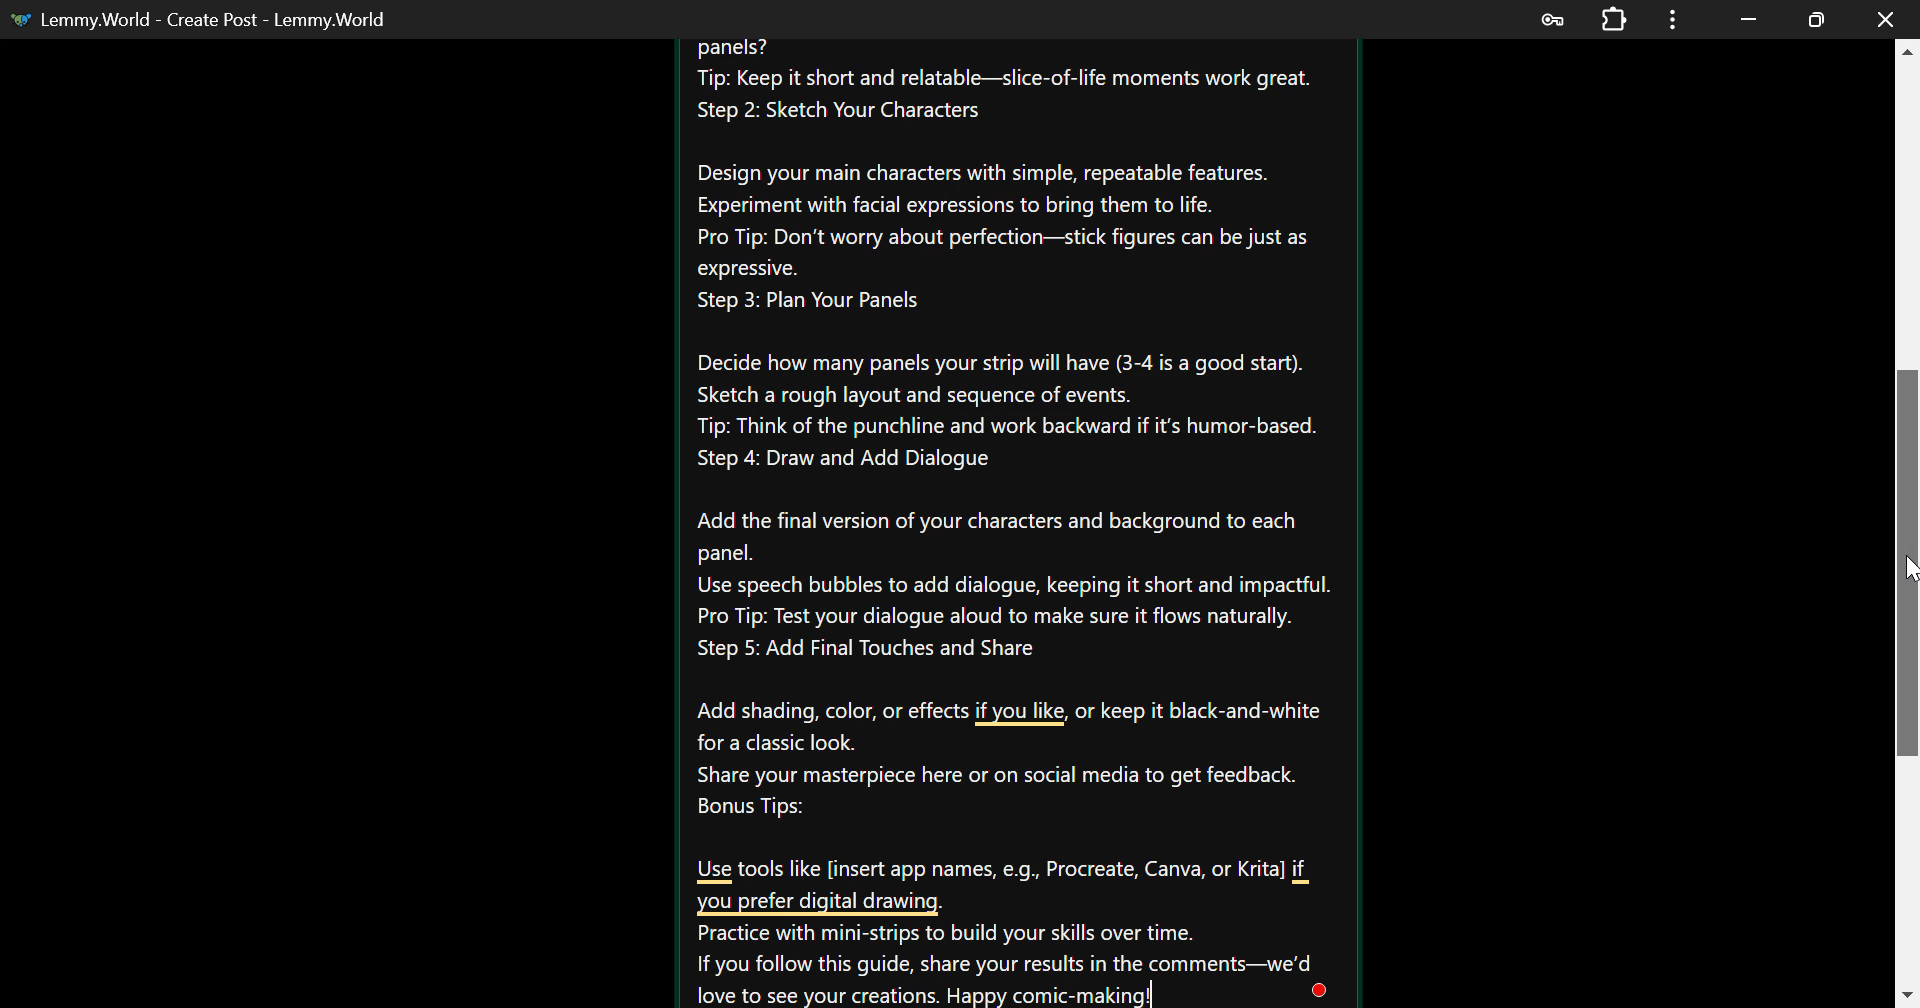 This screenshot has width=1920, height=1008. I want to click on Password Data Saved, so click(1554, 18).